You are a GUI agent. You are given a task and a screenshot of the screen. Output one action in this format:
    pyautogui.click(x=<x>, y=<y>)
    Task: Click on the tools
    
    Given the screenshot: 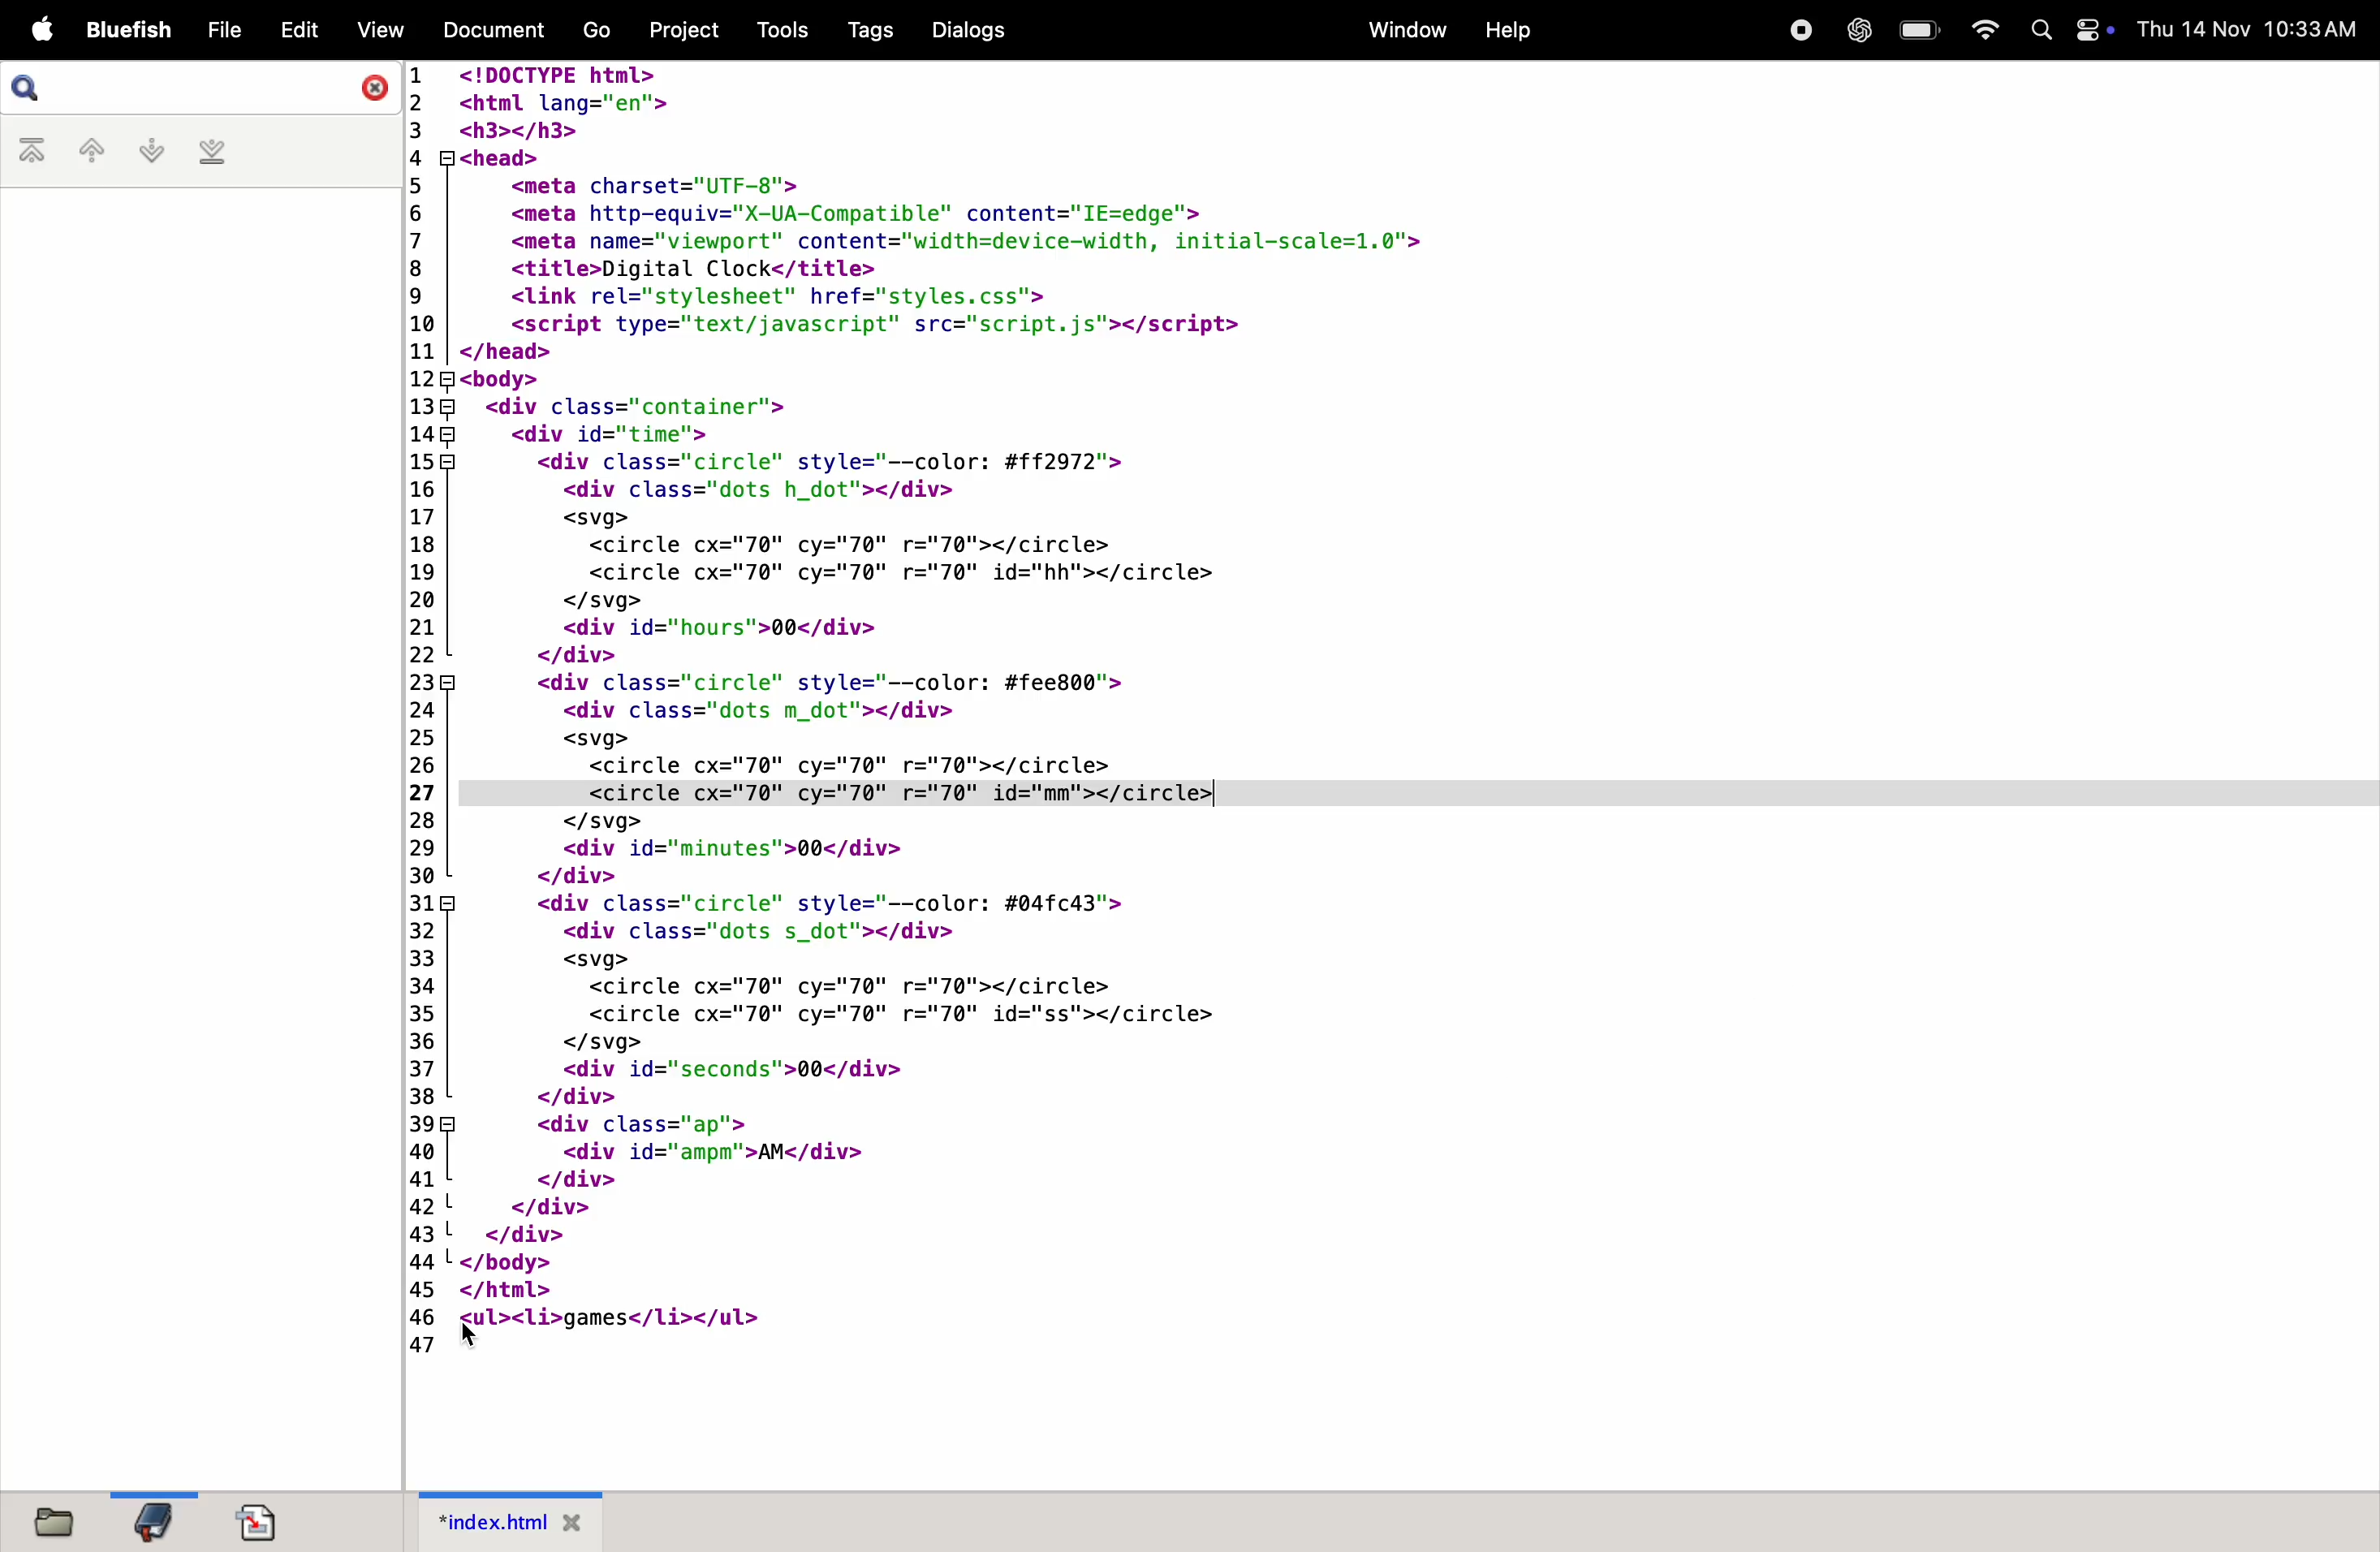 What is the action you would take?
    pyautogui.click(x=773, y=28)
    